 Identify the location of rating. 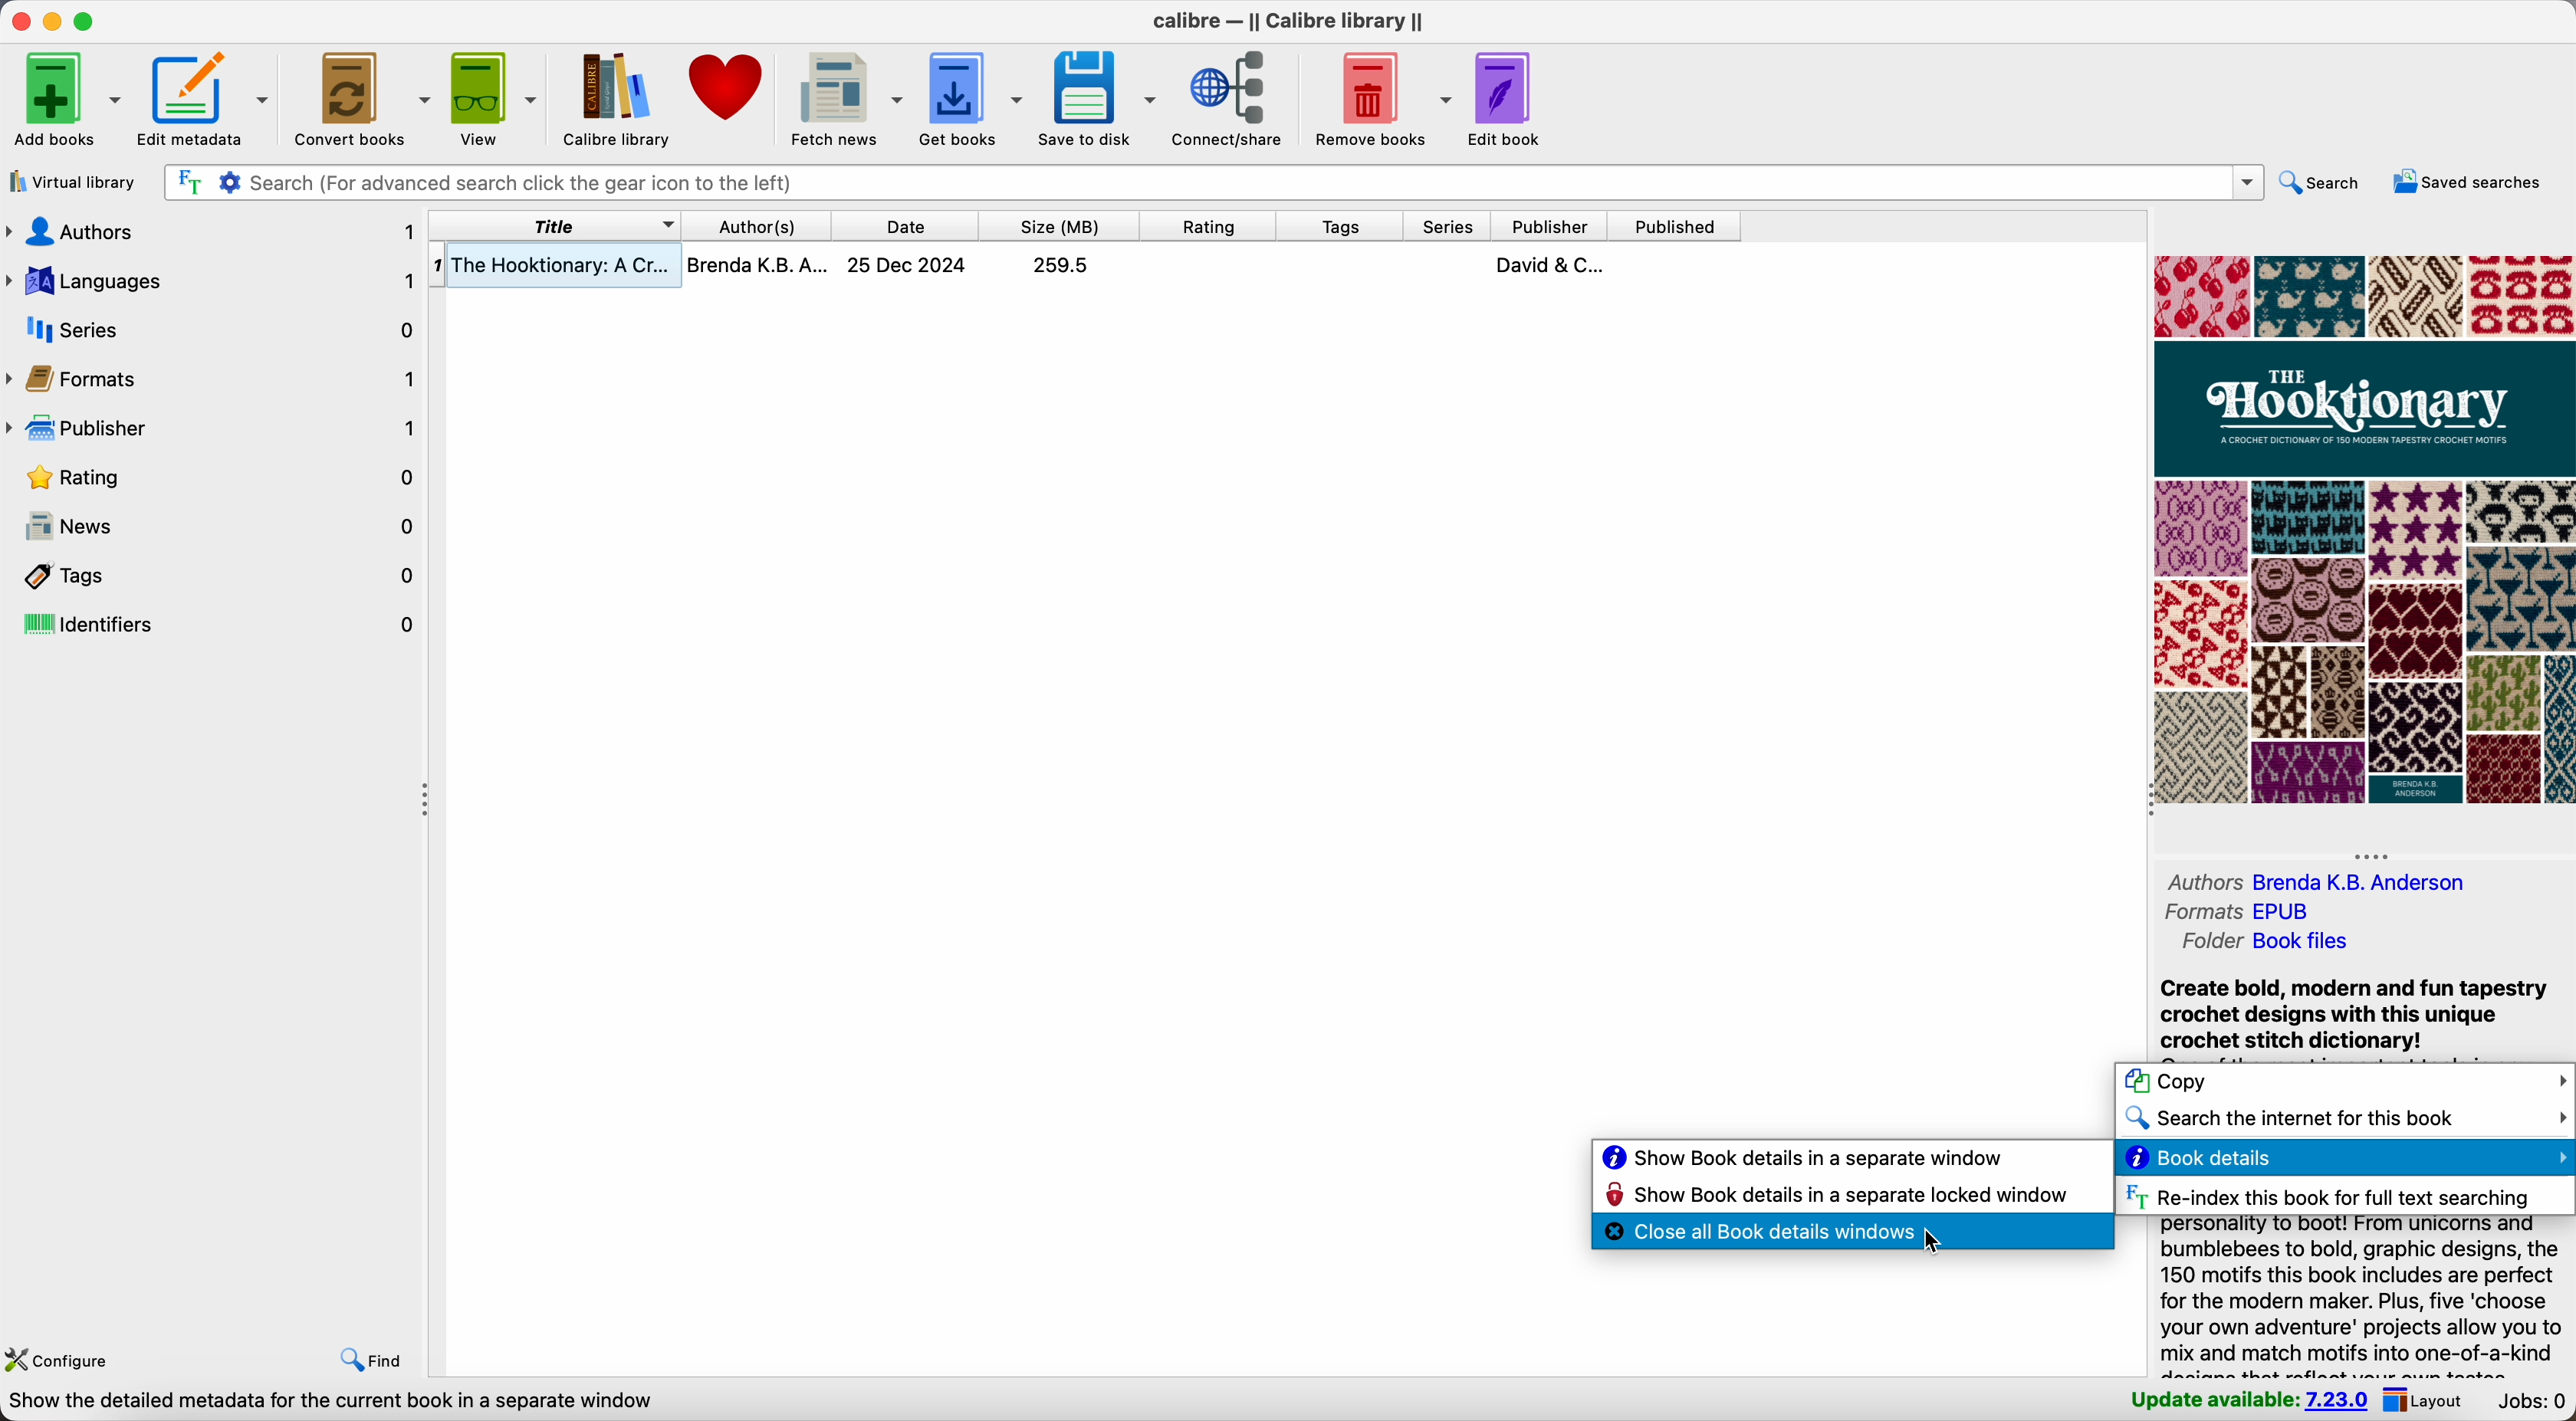
(1208, 224).